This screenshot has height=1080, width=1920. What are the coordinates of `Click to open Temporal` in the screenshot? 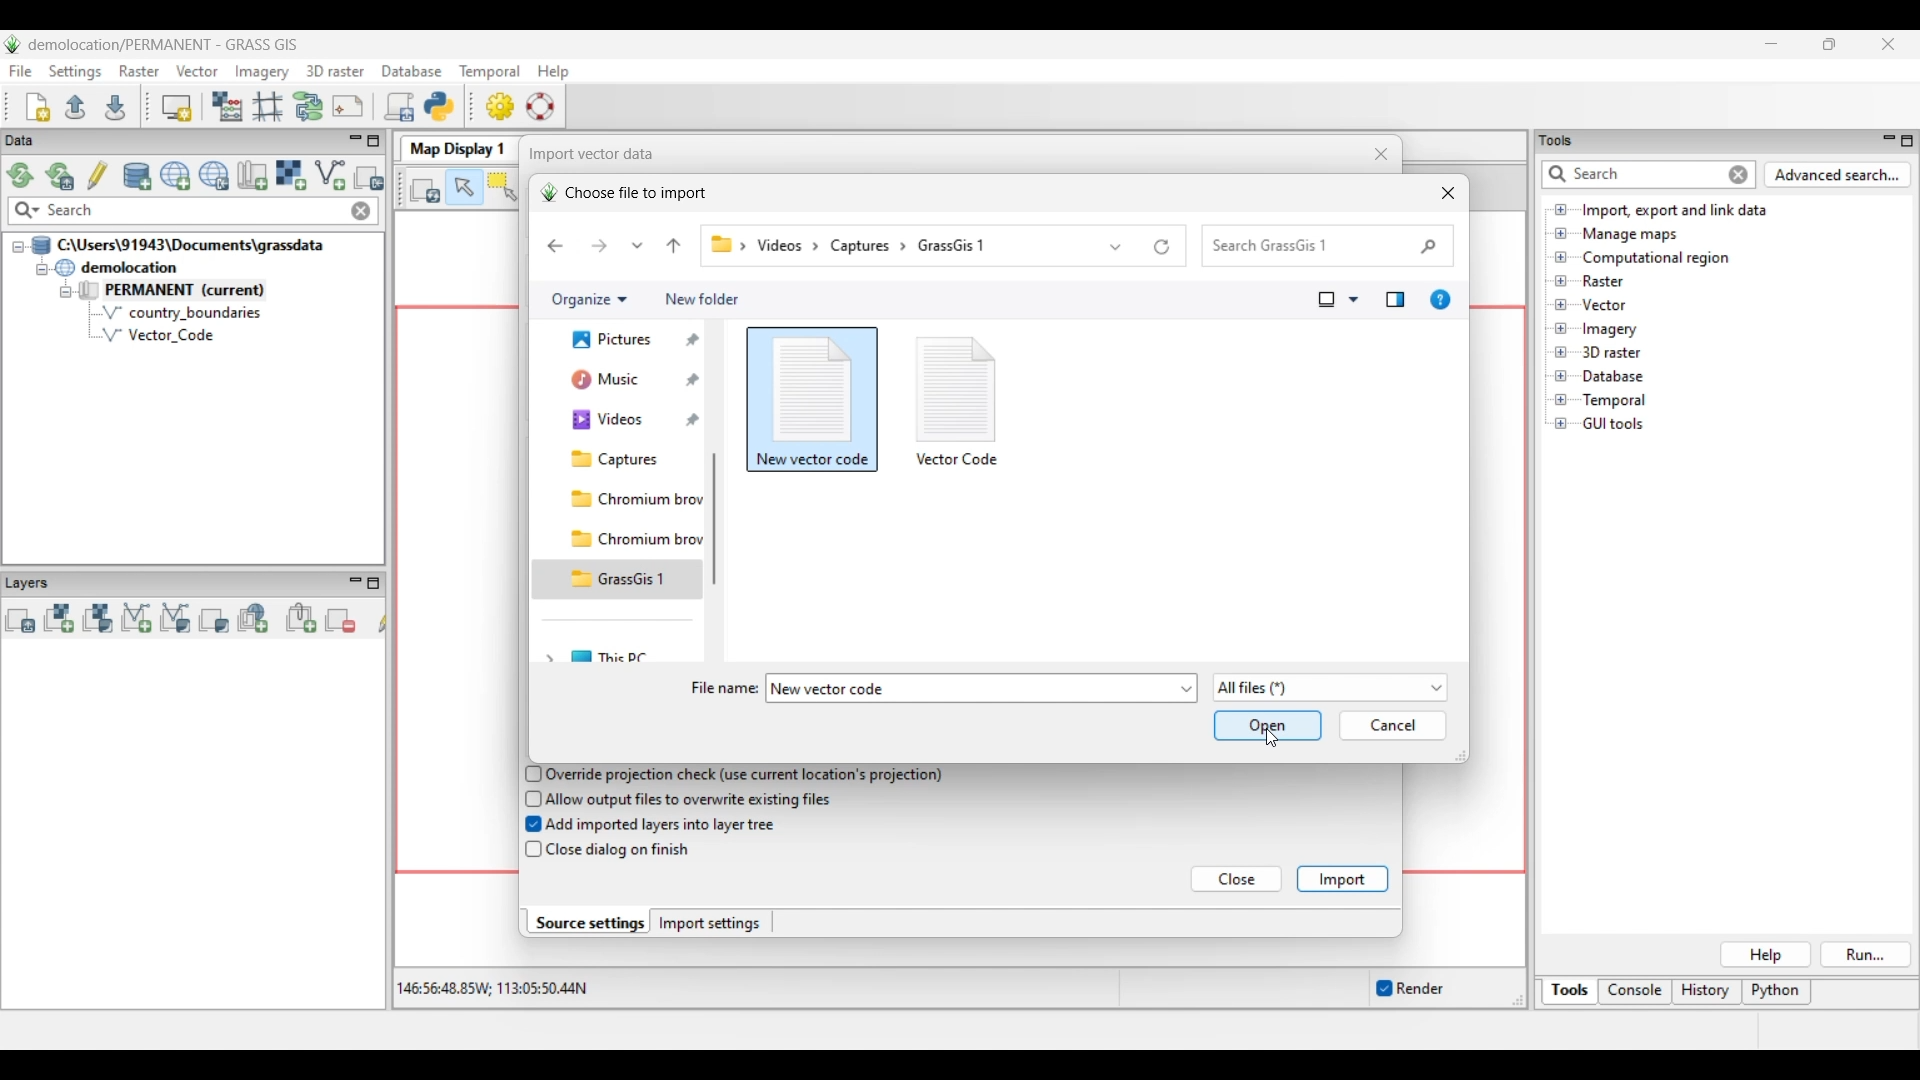 It's located at (1561, 400).